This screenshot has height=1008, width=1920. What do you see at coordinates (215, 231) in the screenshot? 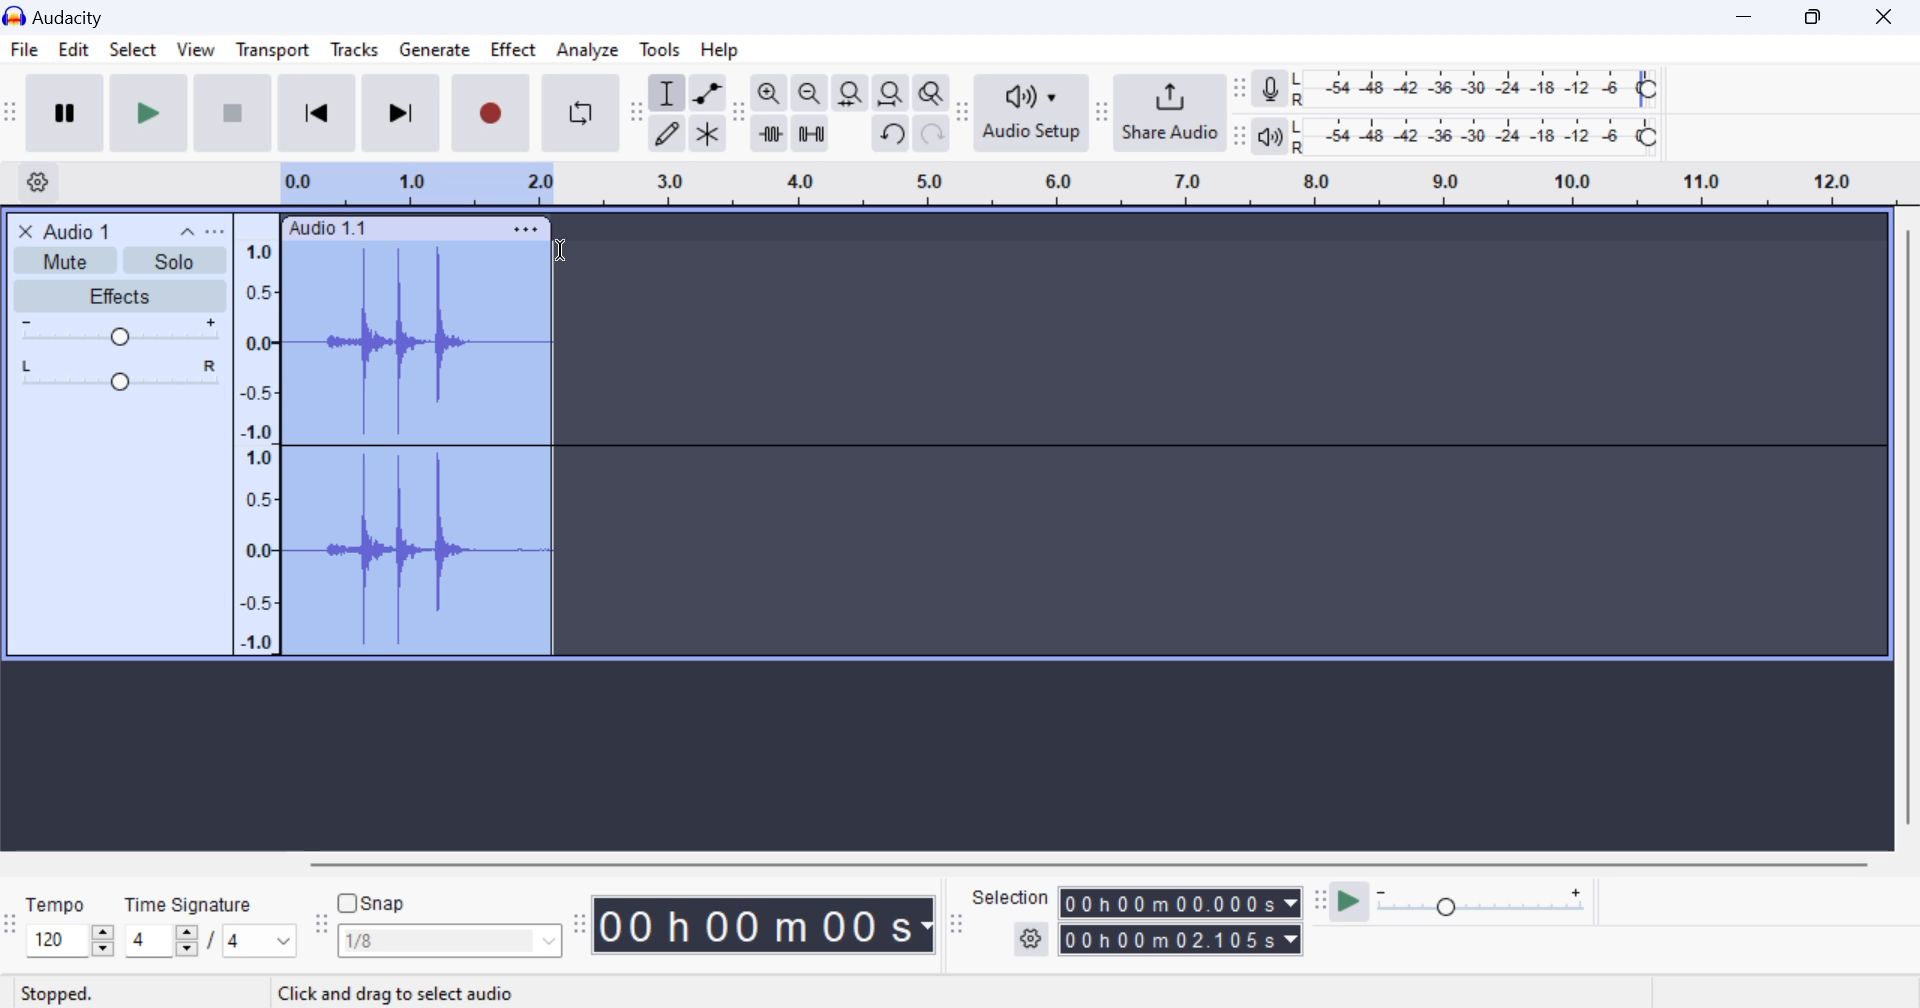
I see `open menu` at bounding box center [215, 231].